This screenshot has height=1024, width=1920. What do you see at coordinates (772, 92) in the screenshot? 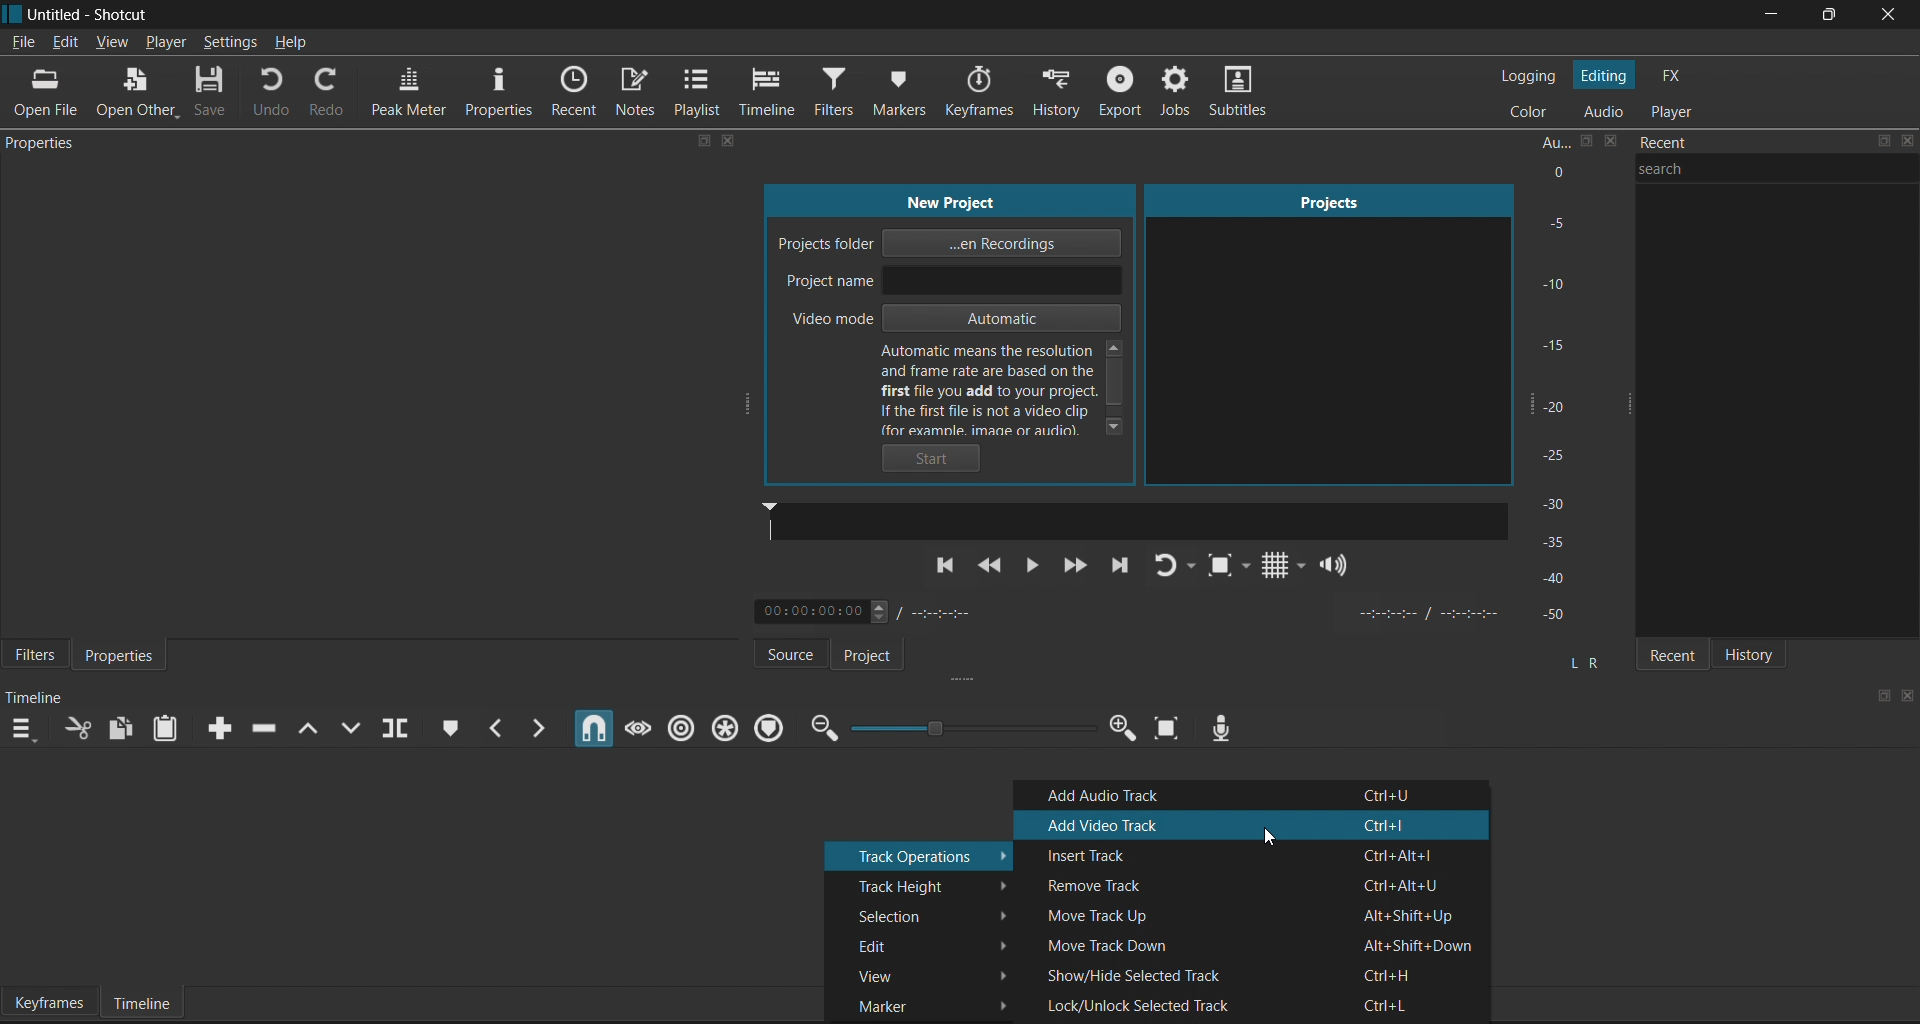
I see `Timeline` at bounding box center [772, 92].